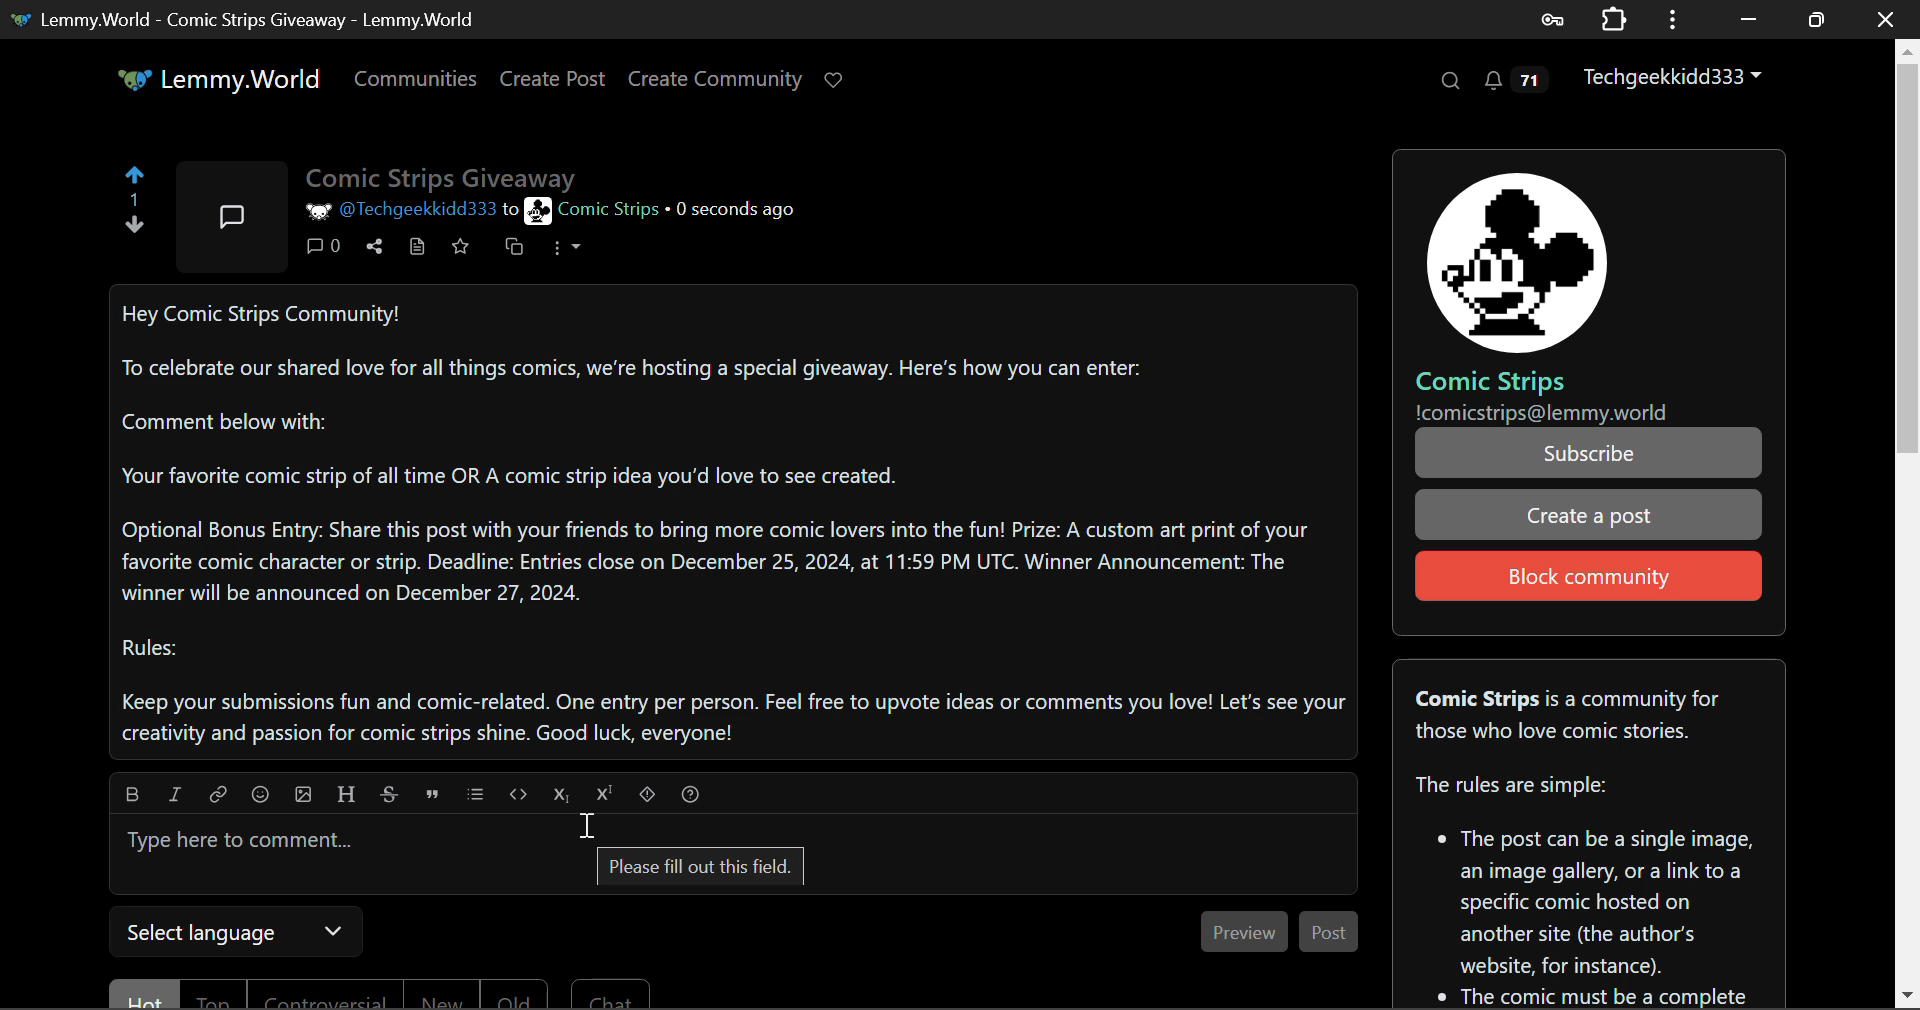 The width and height of the screenshot is (1920, 1010). I want to click on Lemmy.World, so click(216, 79).